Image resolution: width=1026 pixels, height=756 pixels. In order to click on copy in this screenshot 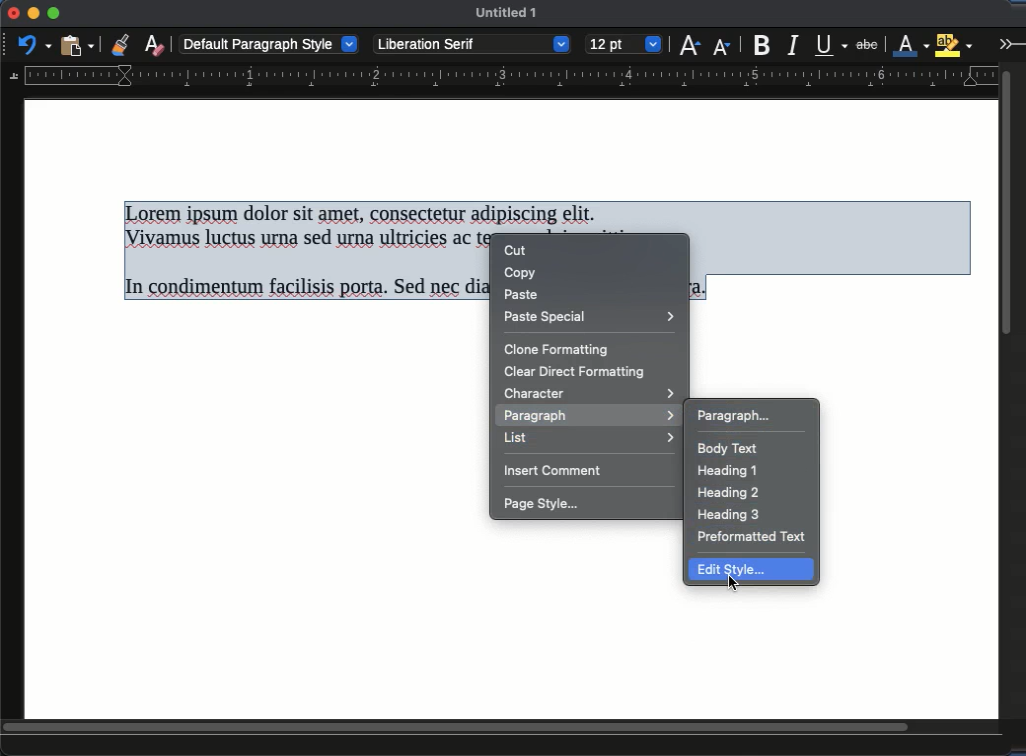, I will do `click(523, 273)`.